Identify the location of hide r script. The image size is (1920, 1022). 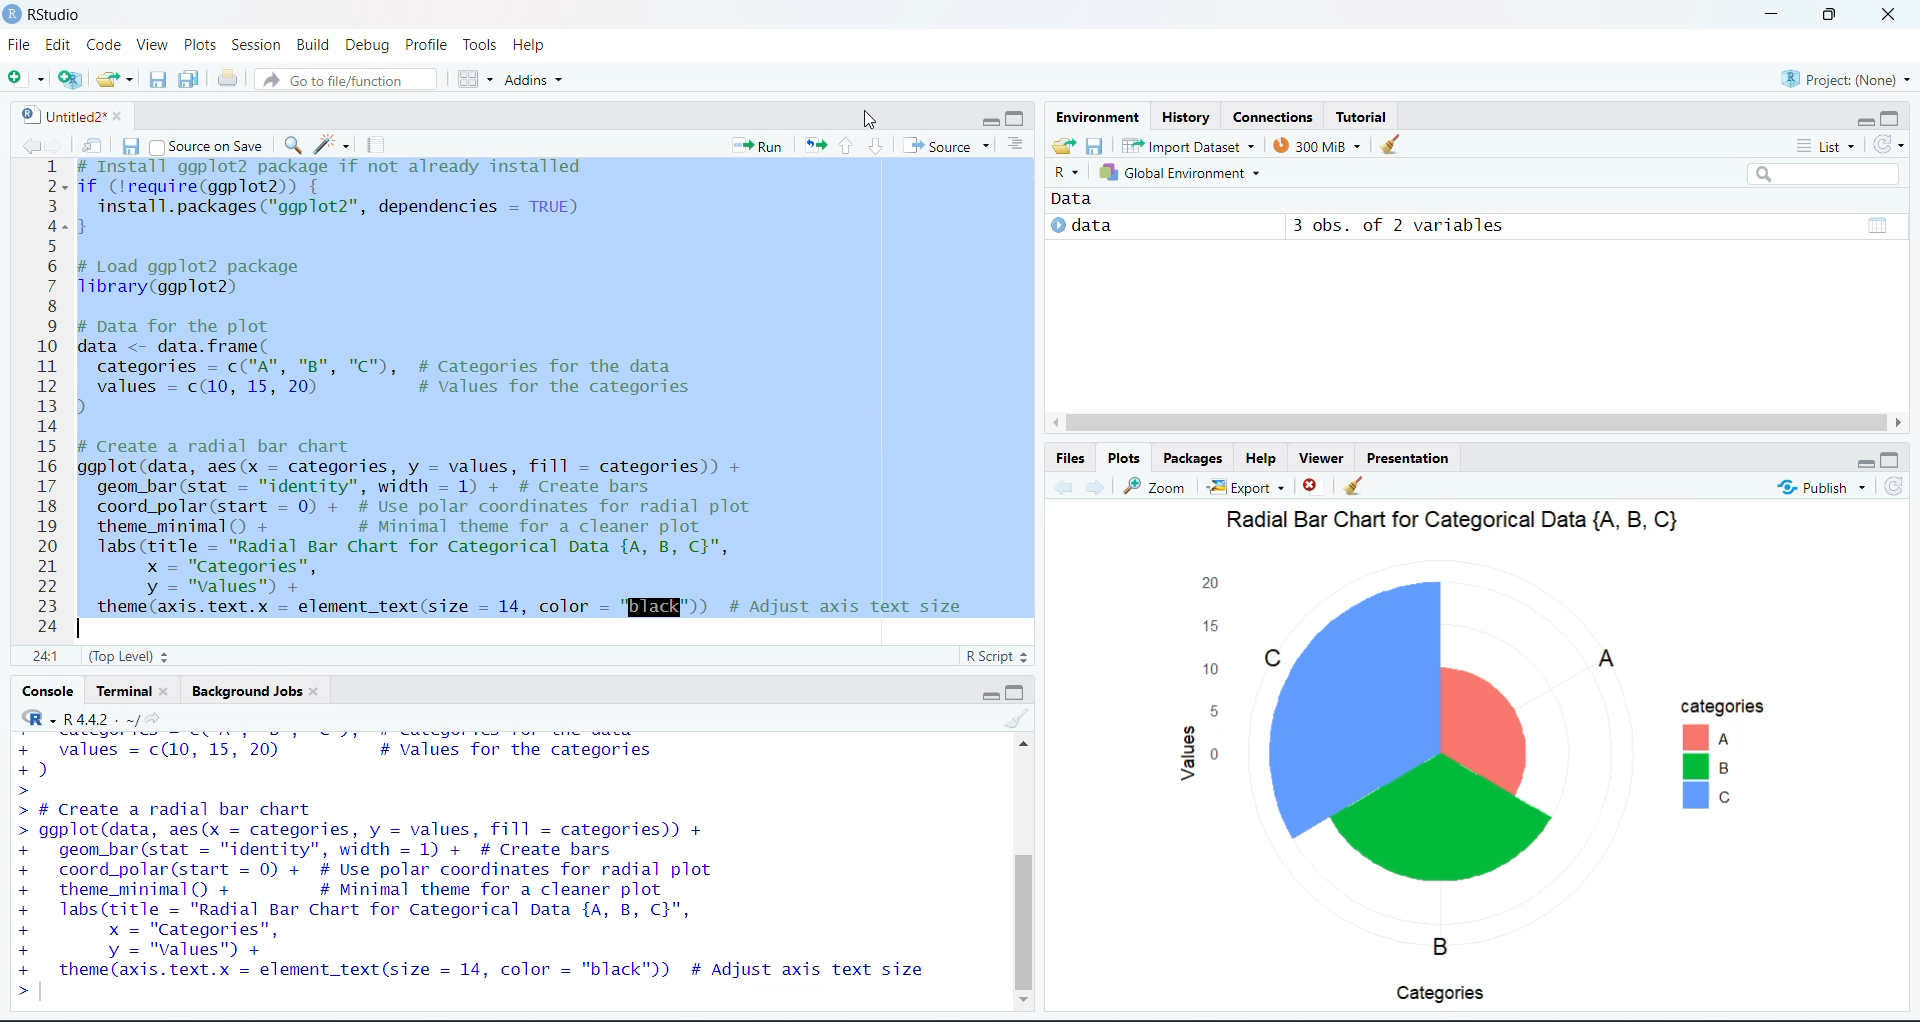
(986, 693).